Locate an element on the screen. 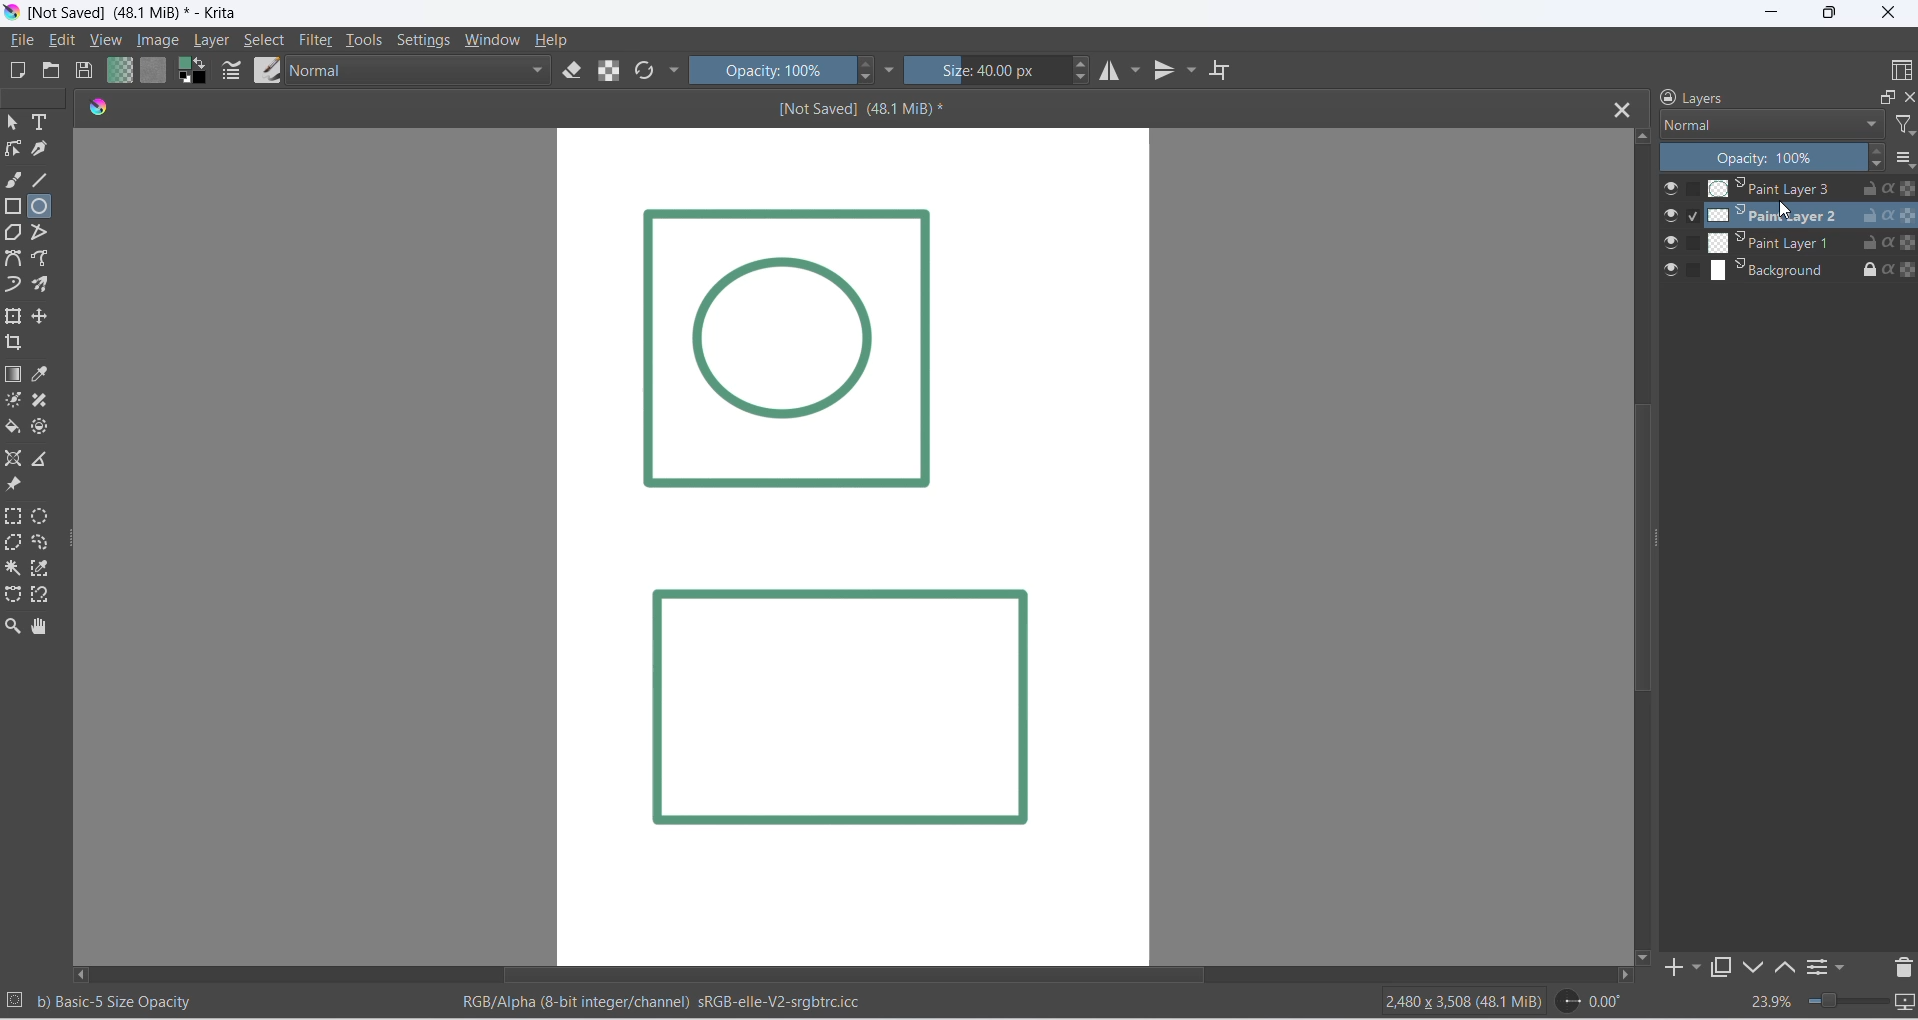  sample a color is located at coordinates (50, 374).